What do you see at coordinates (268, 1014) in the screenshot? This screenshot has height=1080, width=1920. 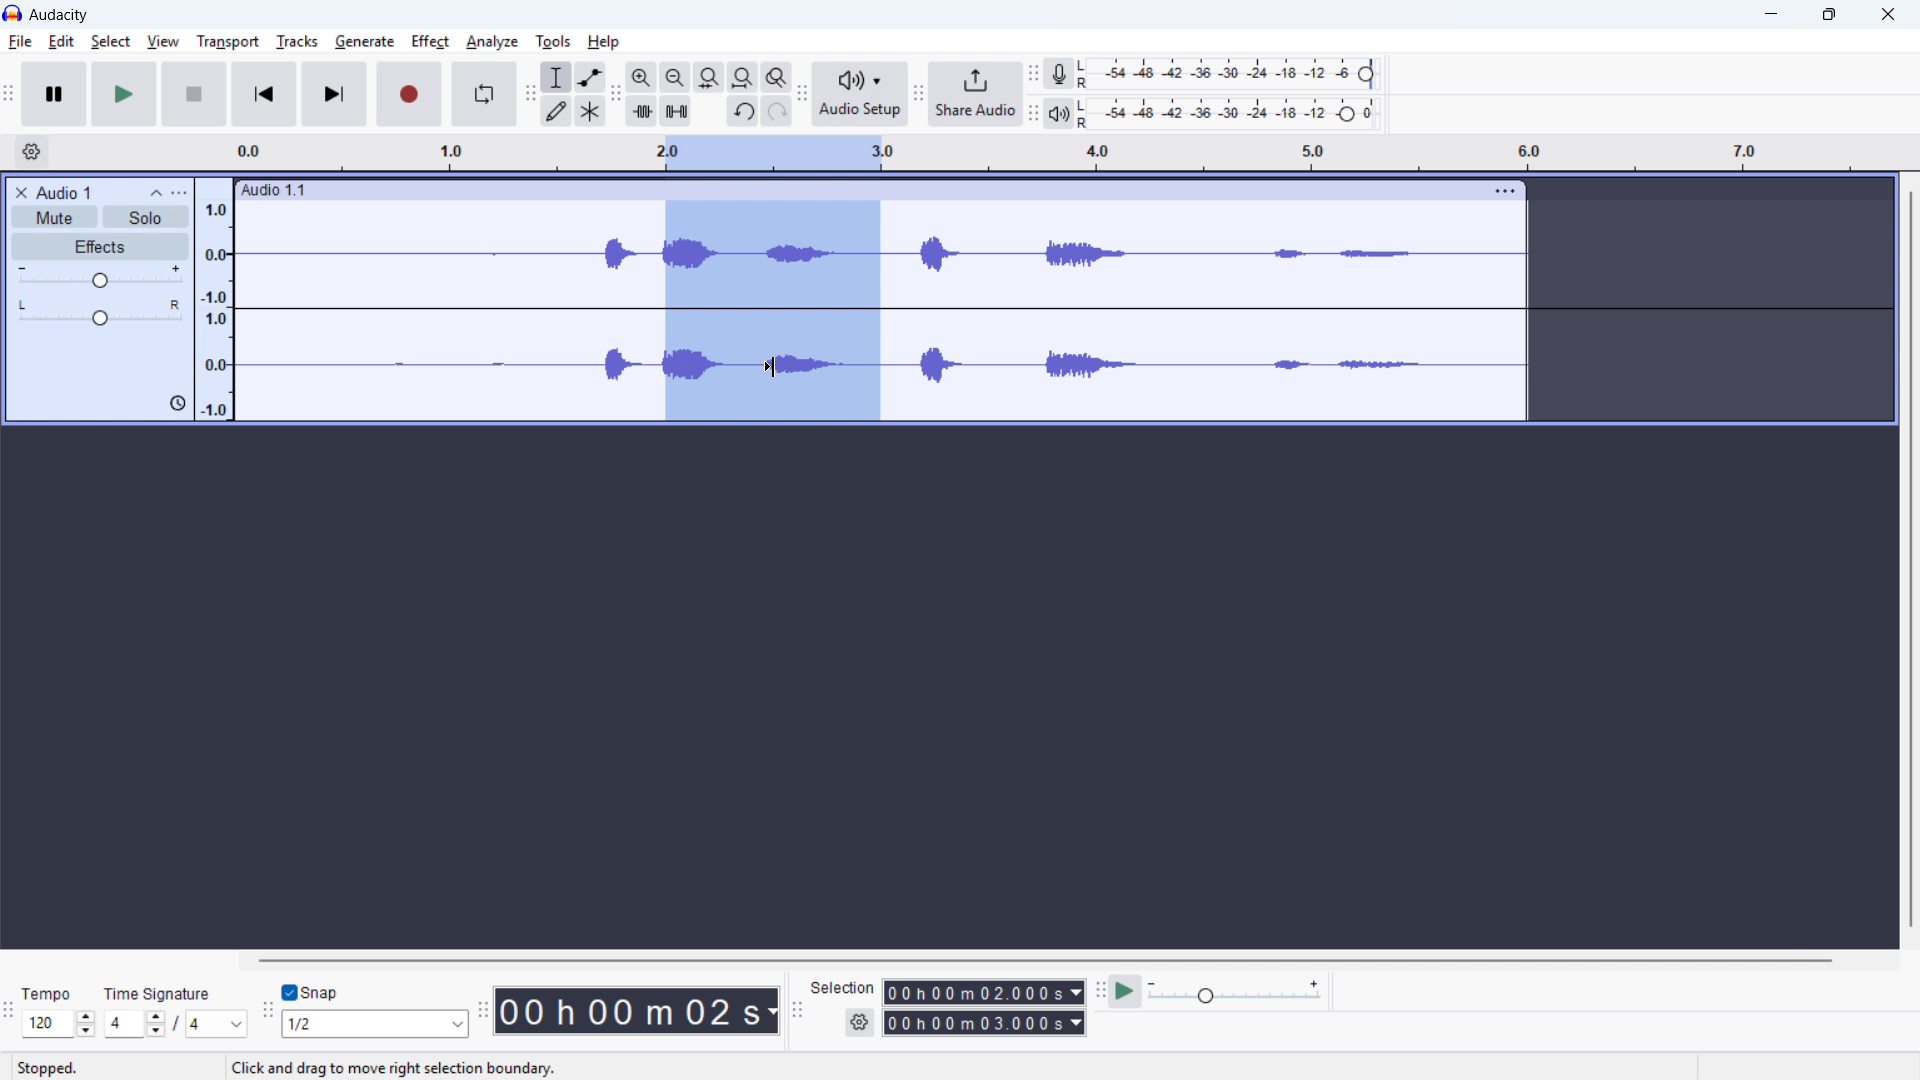 I see `Snapping toolbar ` at bounding box center [268, 1014].